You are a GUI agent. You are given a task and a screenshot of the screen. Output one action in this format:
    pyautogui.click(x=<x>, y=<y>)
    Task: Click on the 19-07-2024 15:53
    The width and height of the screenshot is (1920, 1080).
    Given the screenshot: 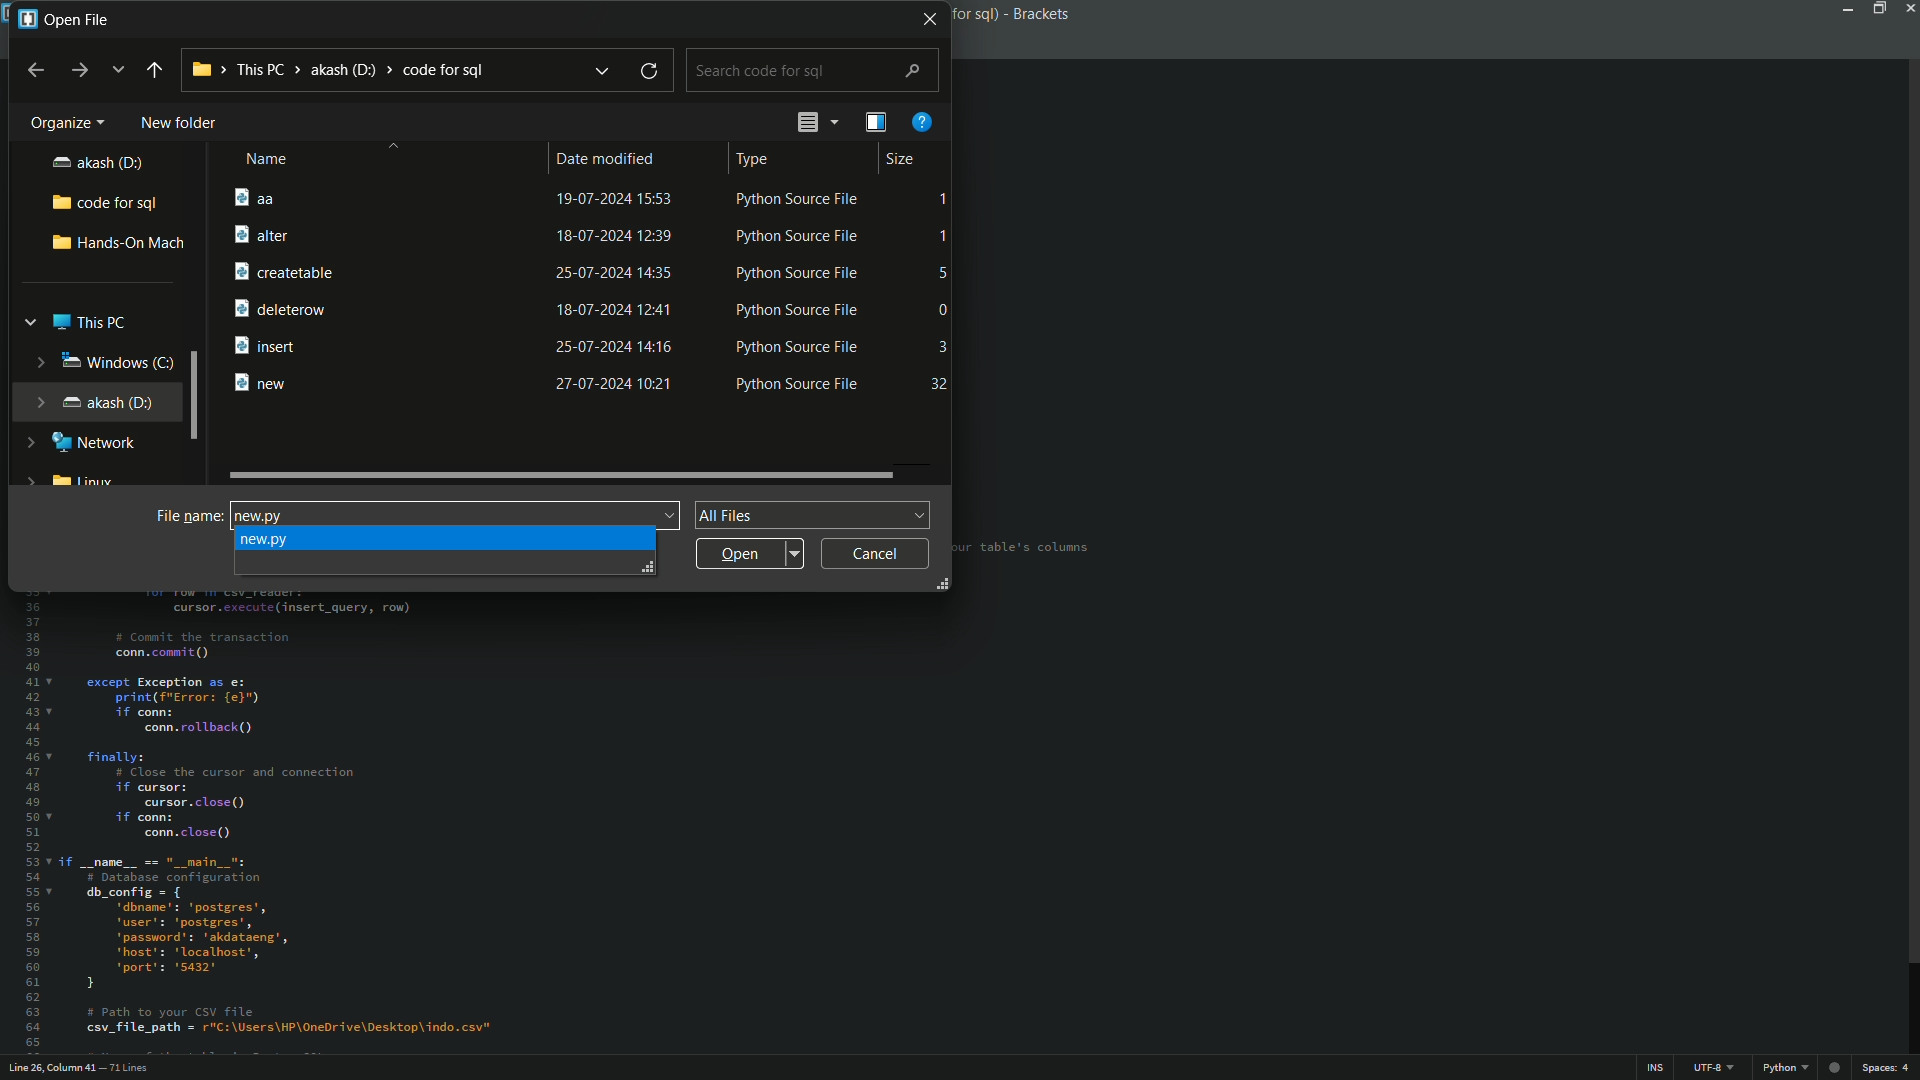 What is the action you would take?
    pyautogui.click(x=616, y=198)
    